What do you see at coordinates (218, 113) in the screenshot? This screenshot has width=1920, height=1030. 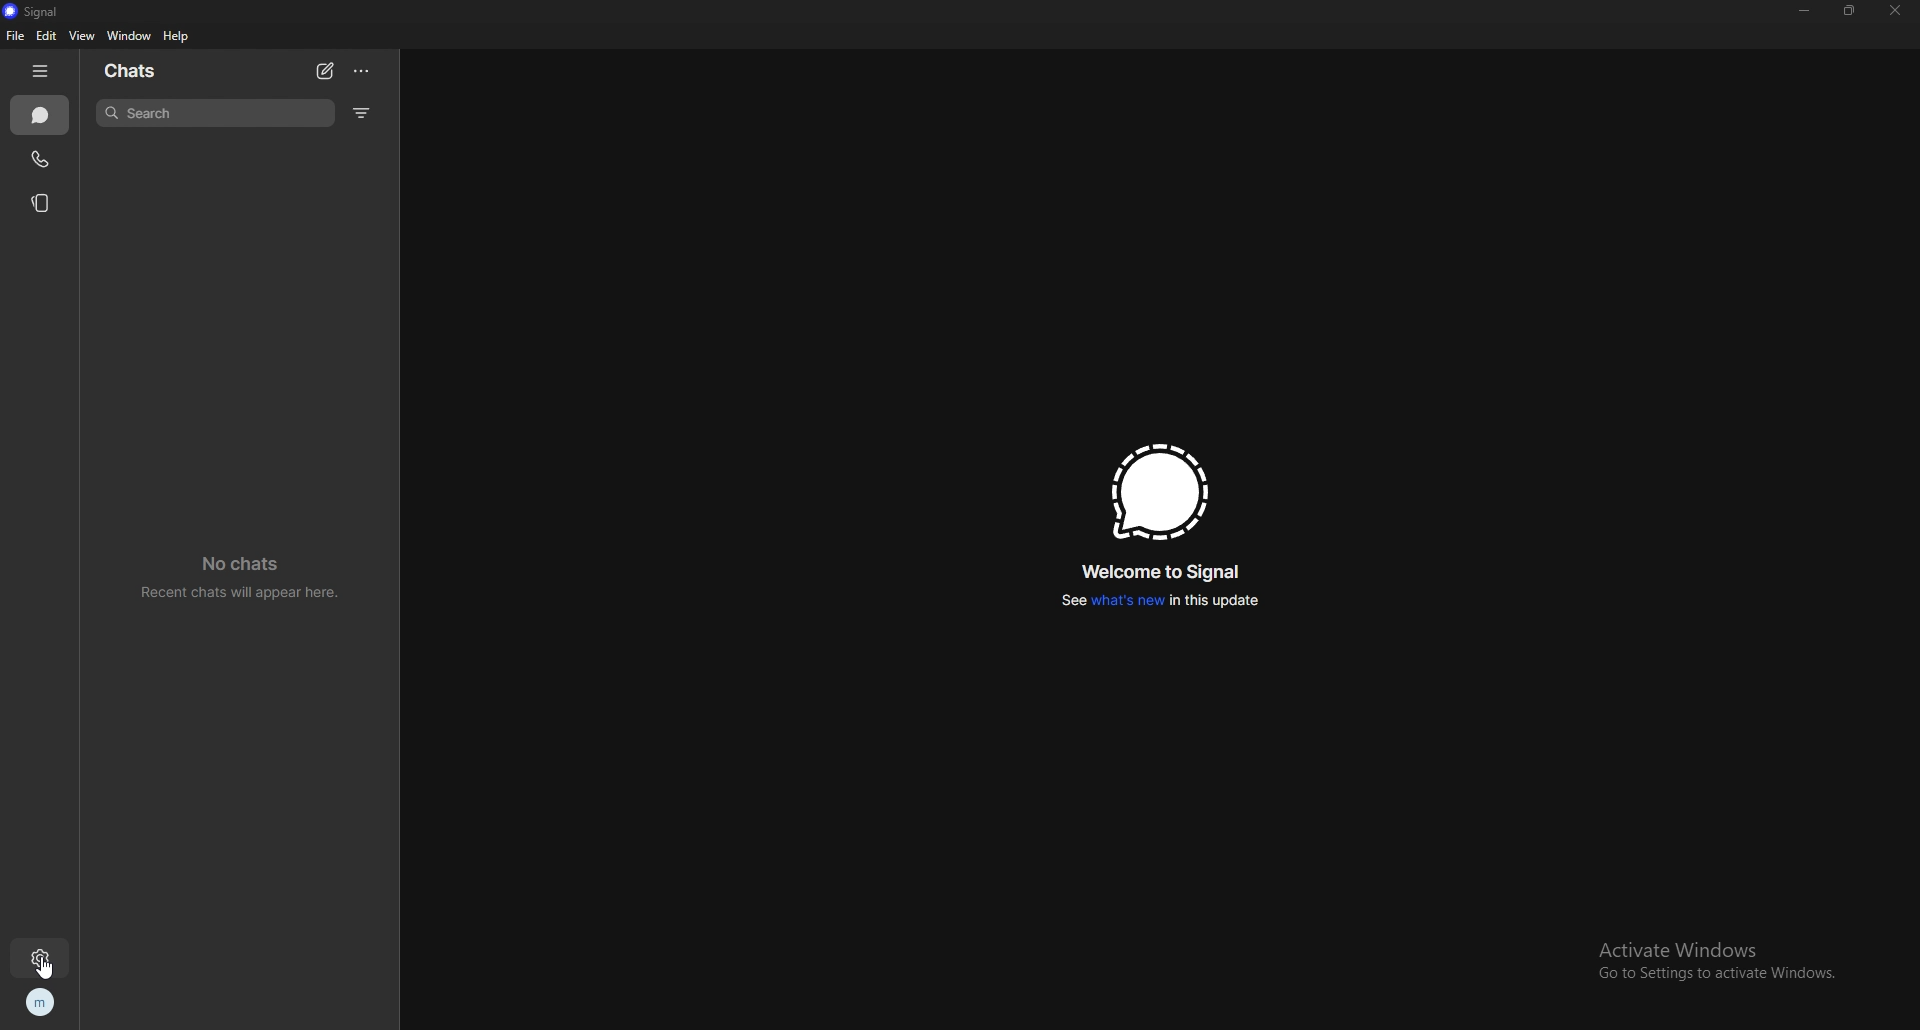 I see `search` at bounding box center [218, 113].